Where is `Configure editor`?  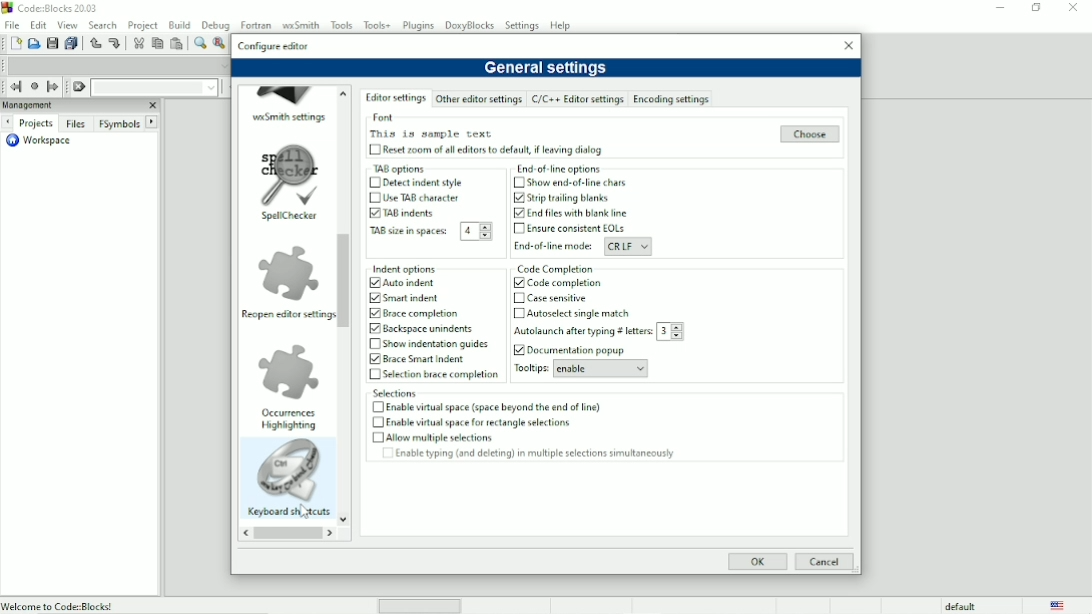 Configure editor is located at coordinates (274, 44).